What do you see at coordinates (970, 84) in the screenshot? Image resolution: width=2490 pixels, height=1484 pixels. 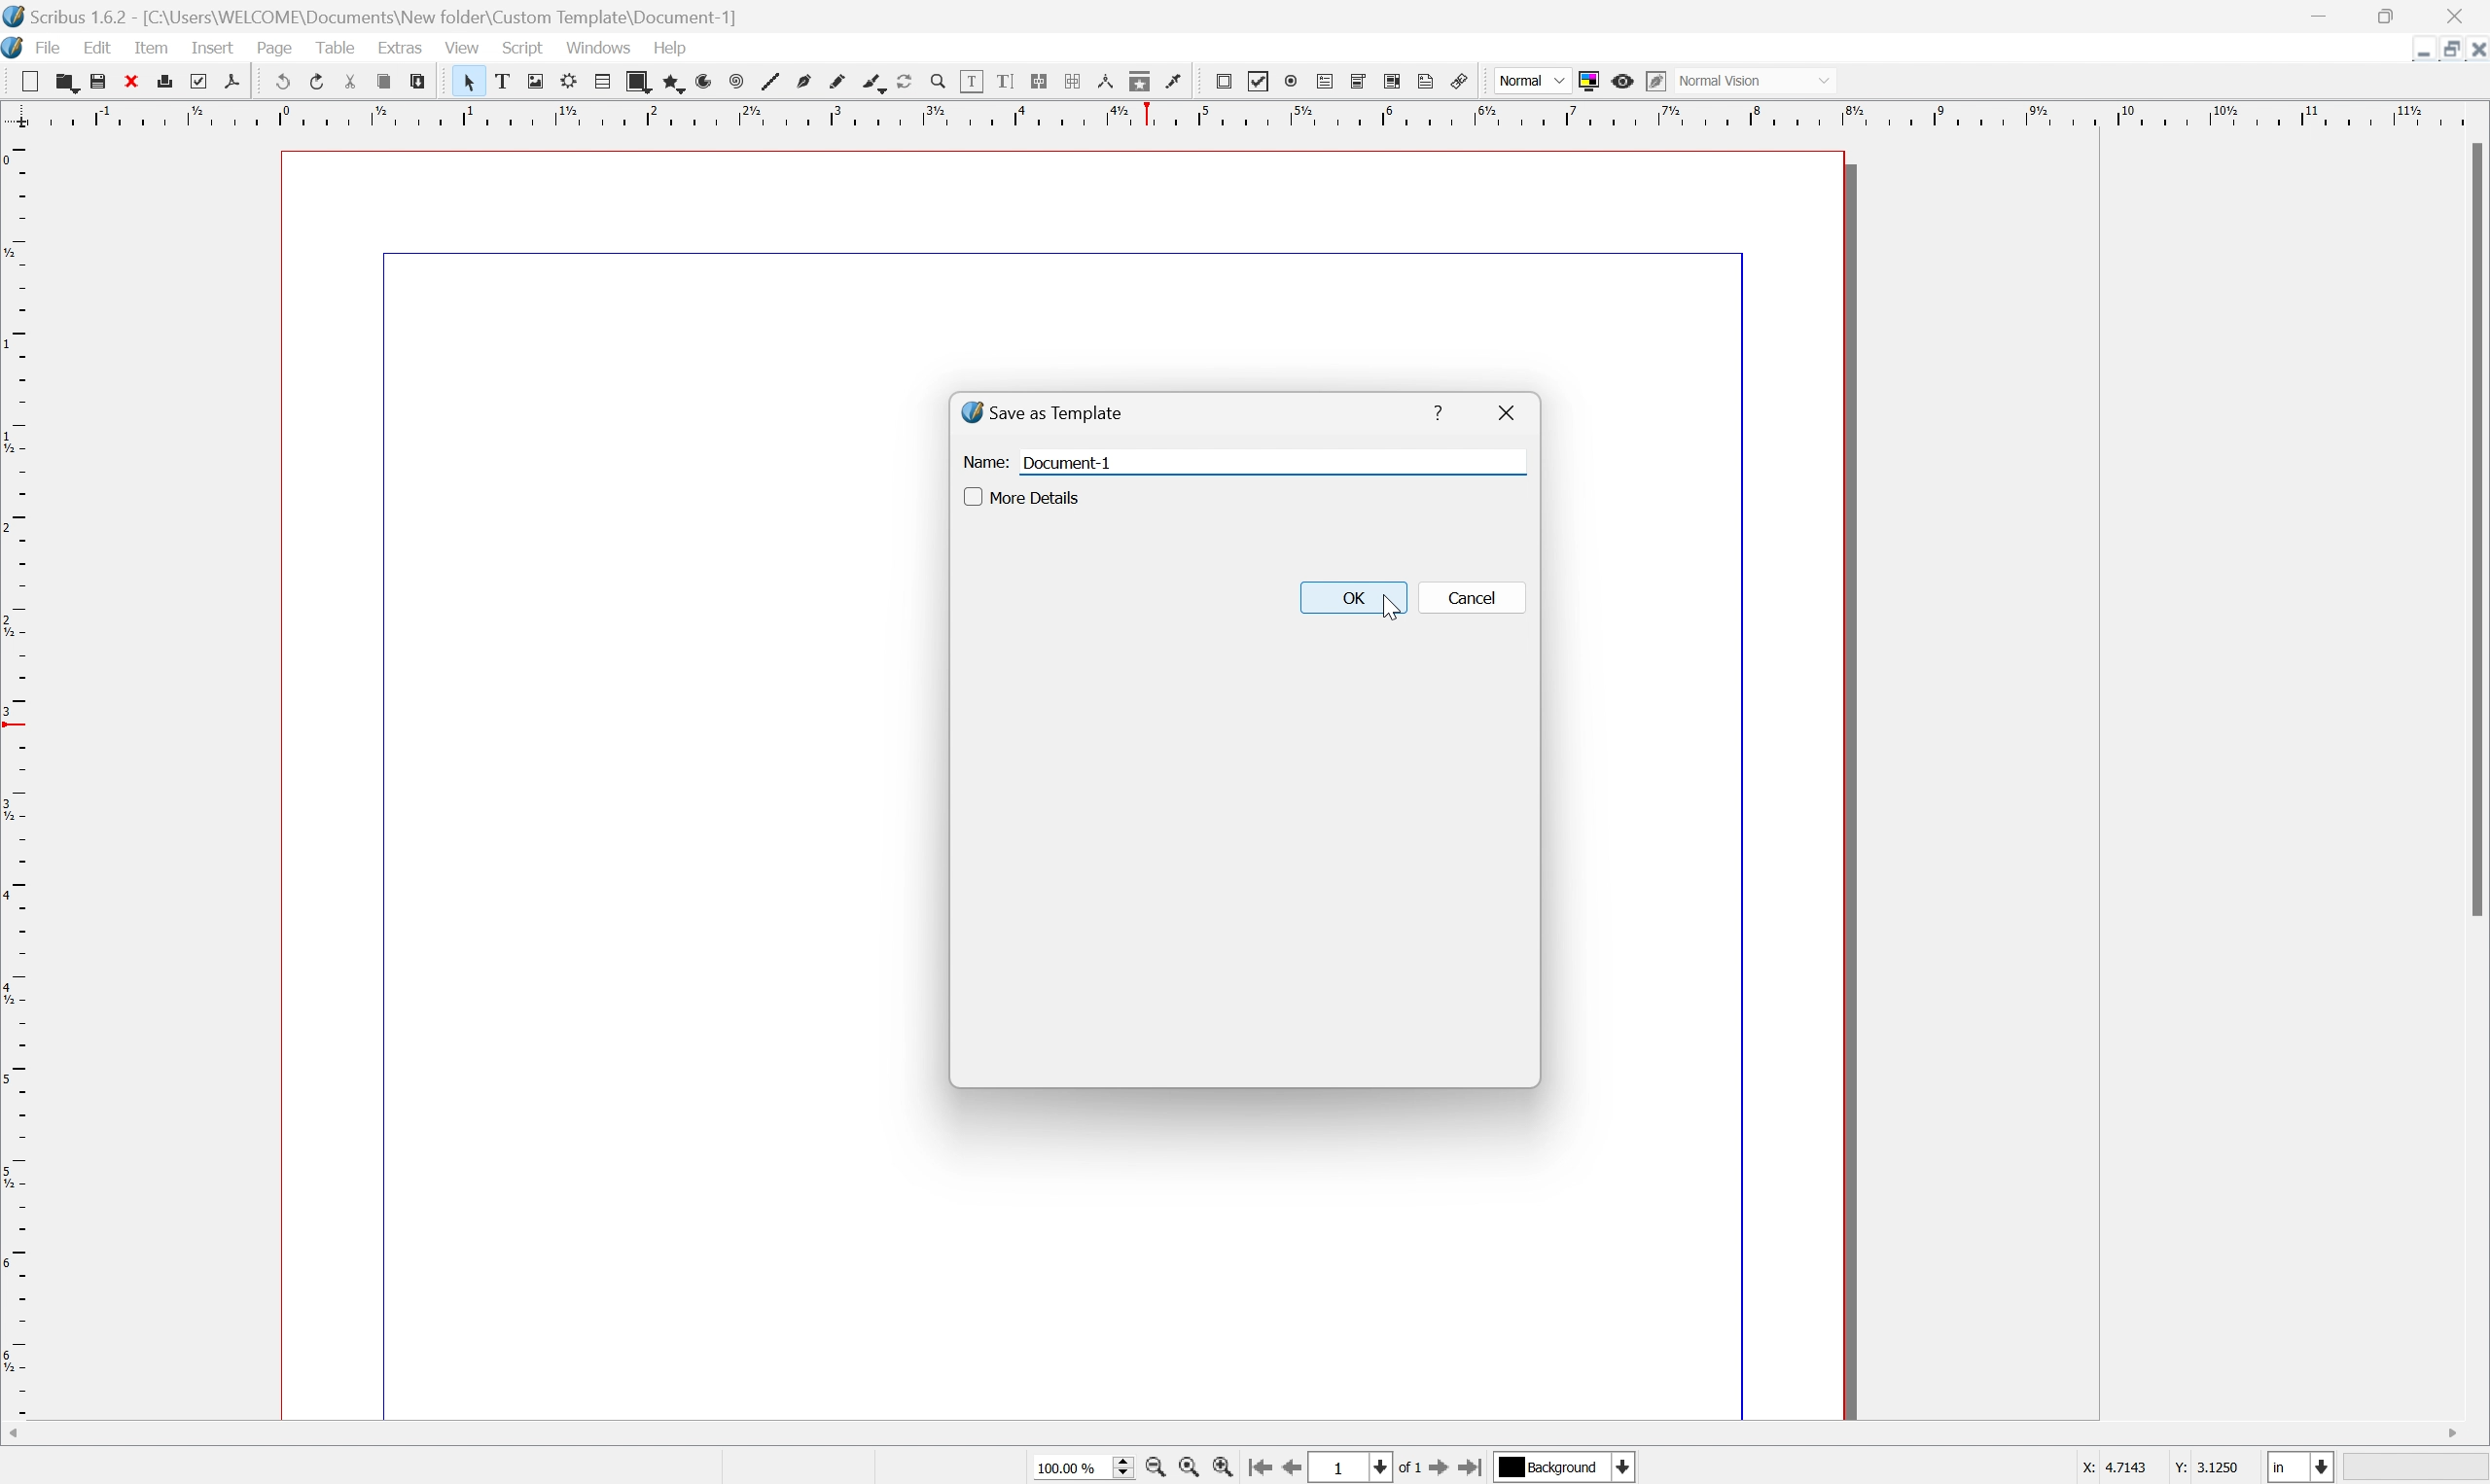 I see `edit contents of frame` at bounding box center [970, 84].